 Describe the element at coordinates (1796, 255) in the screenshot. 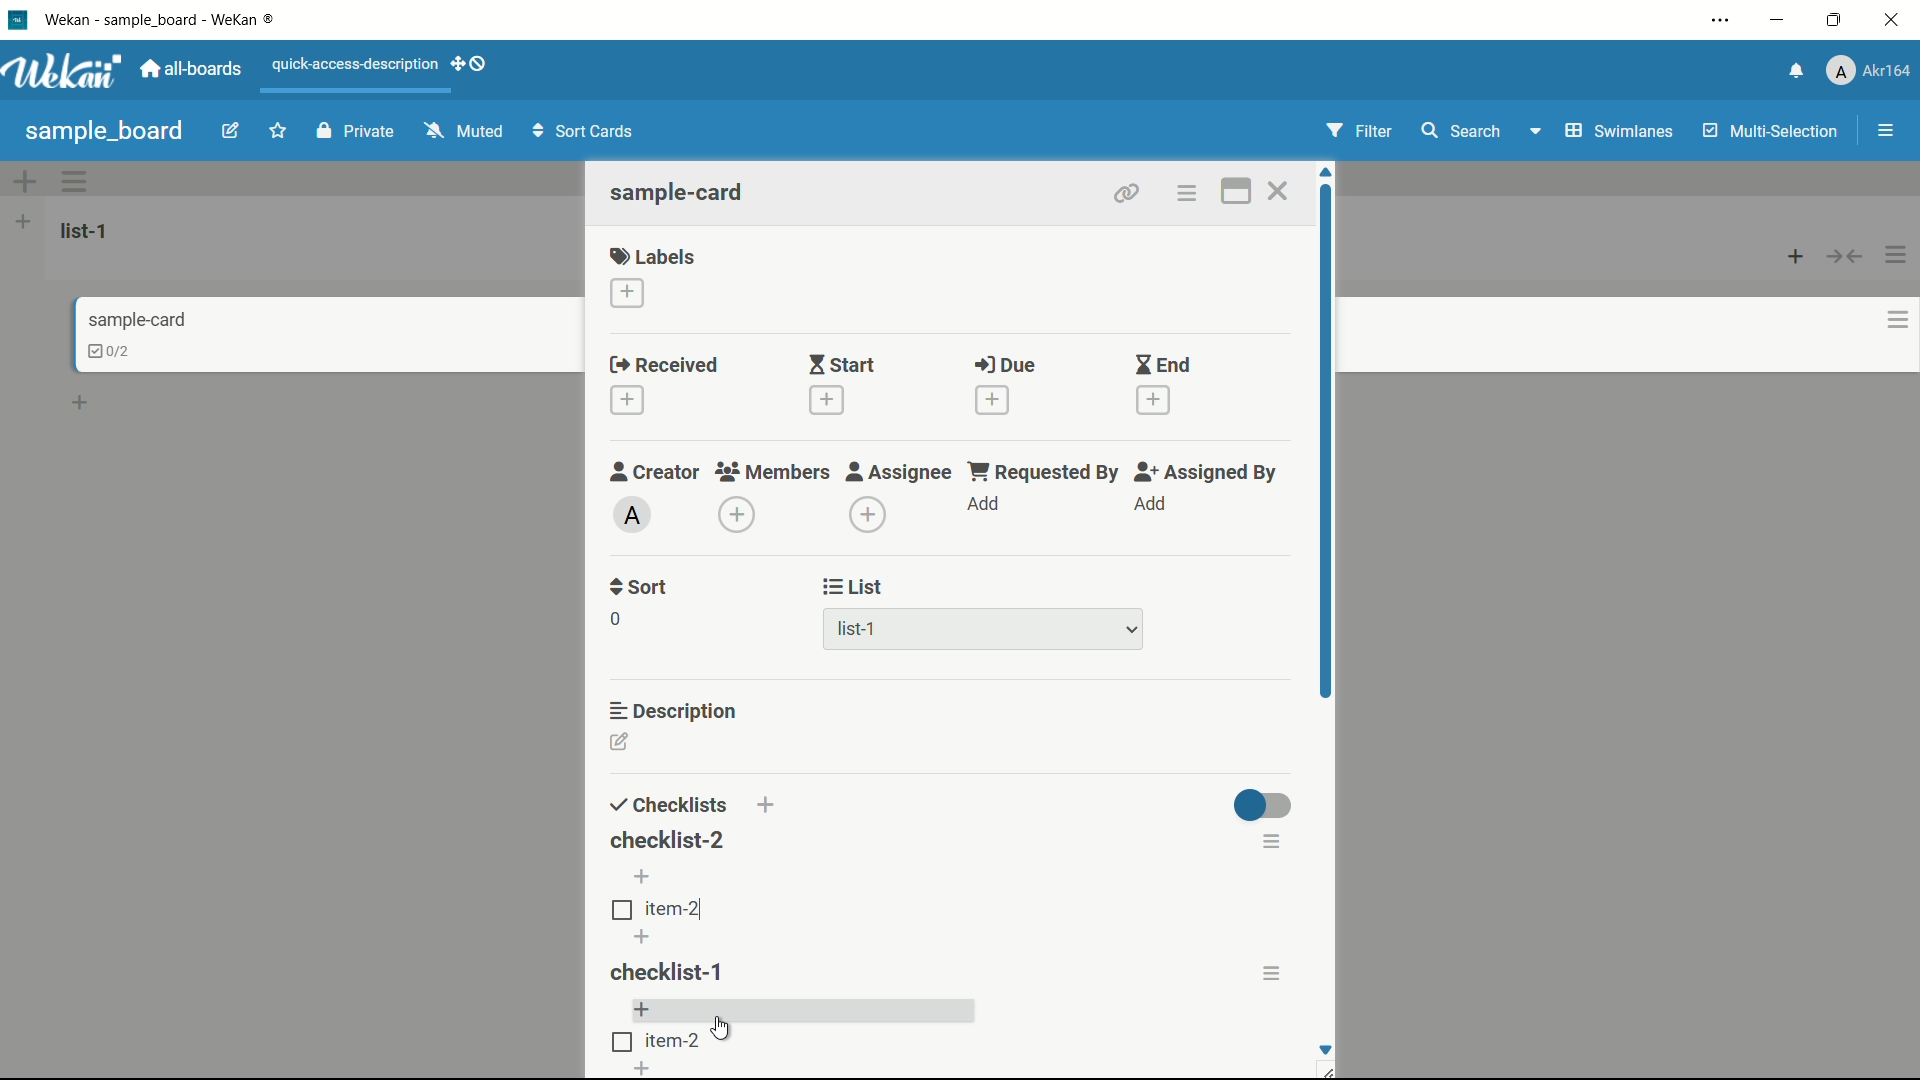

I see `add card` at that location.